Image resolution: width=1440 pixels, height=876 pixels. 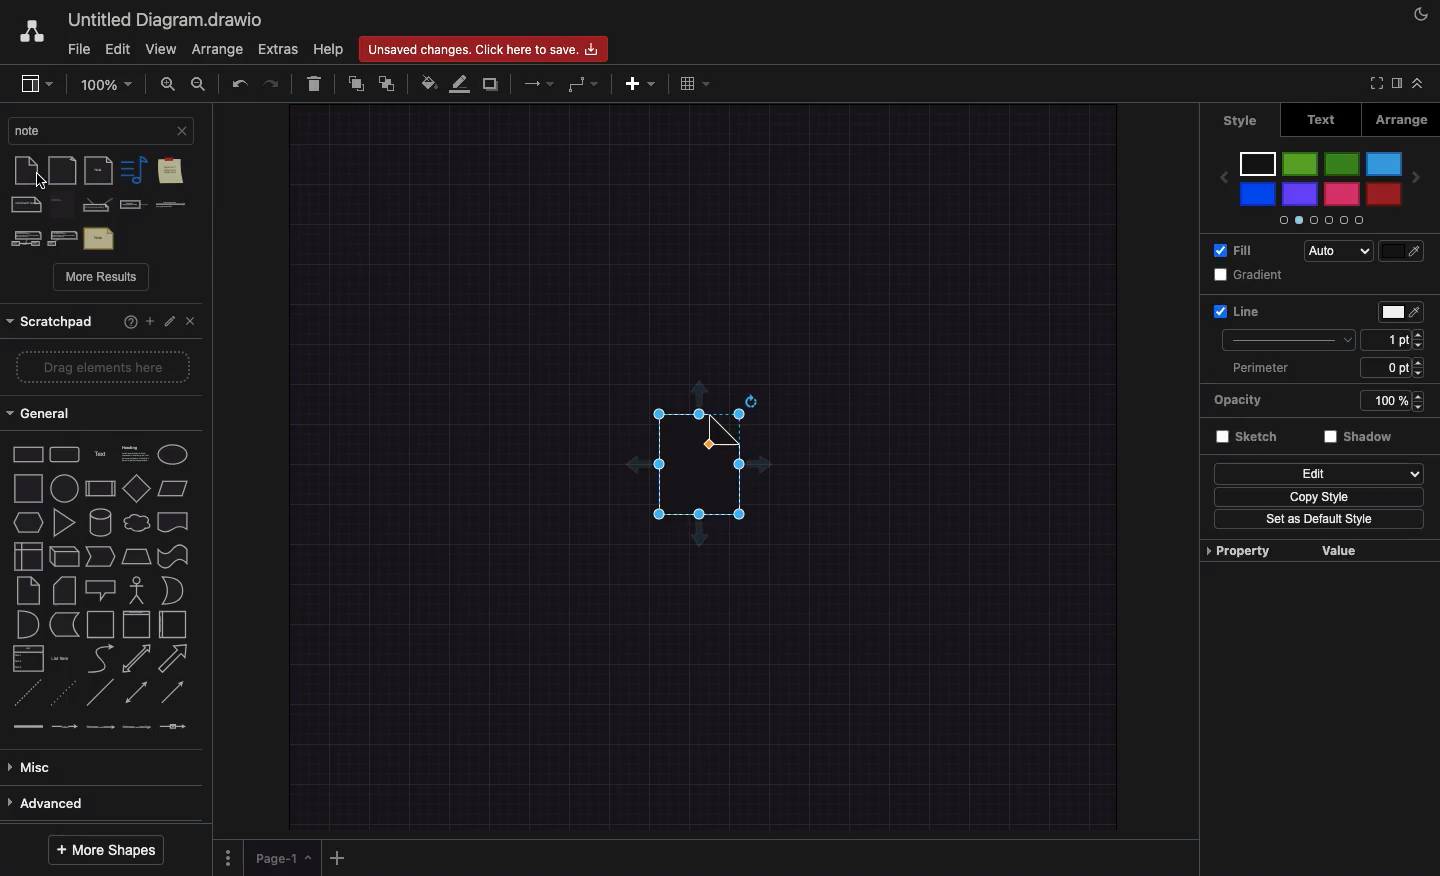 I want to click on scratchpad, so click(x=51, y=322).